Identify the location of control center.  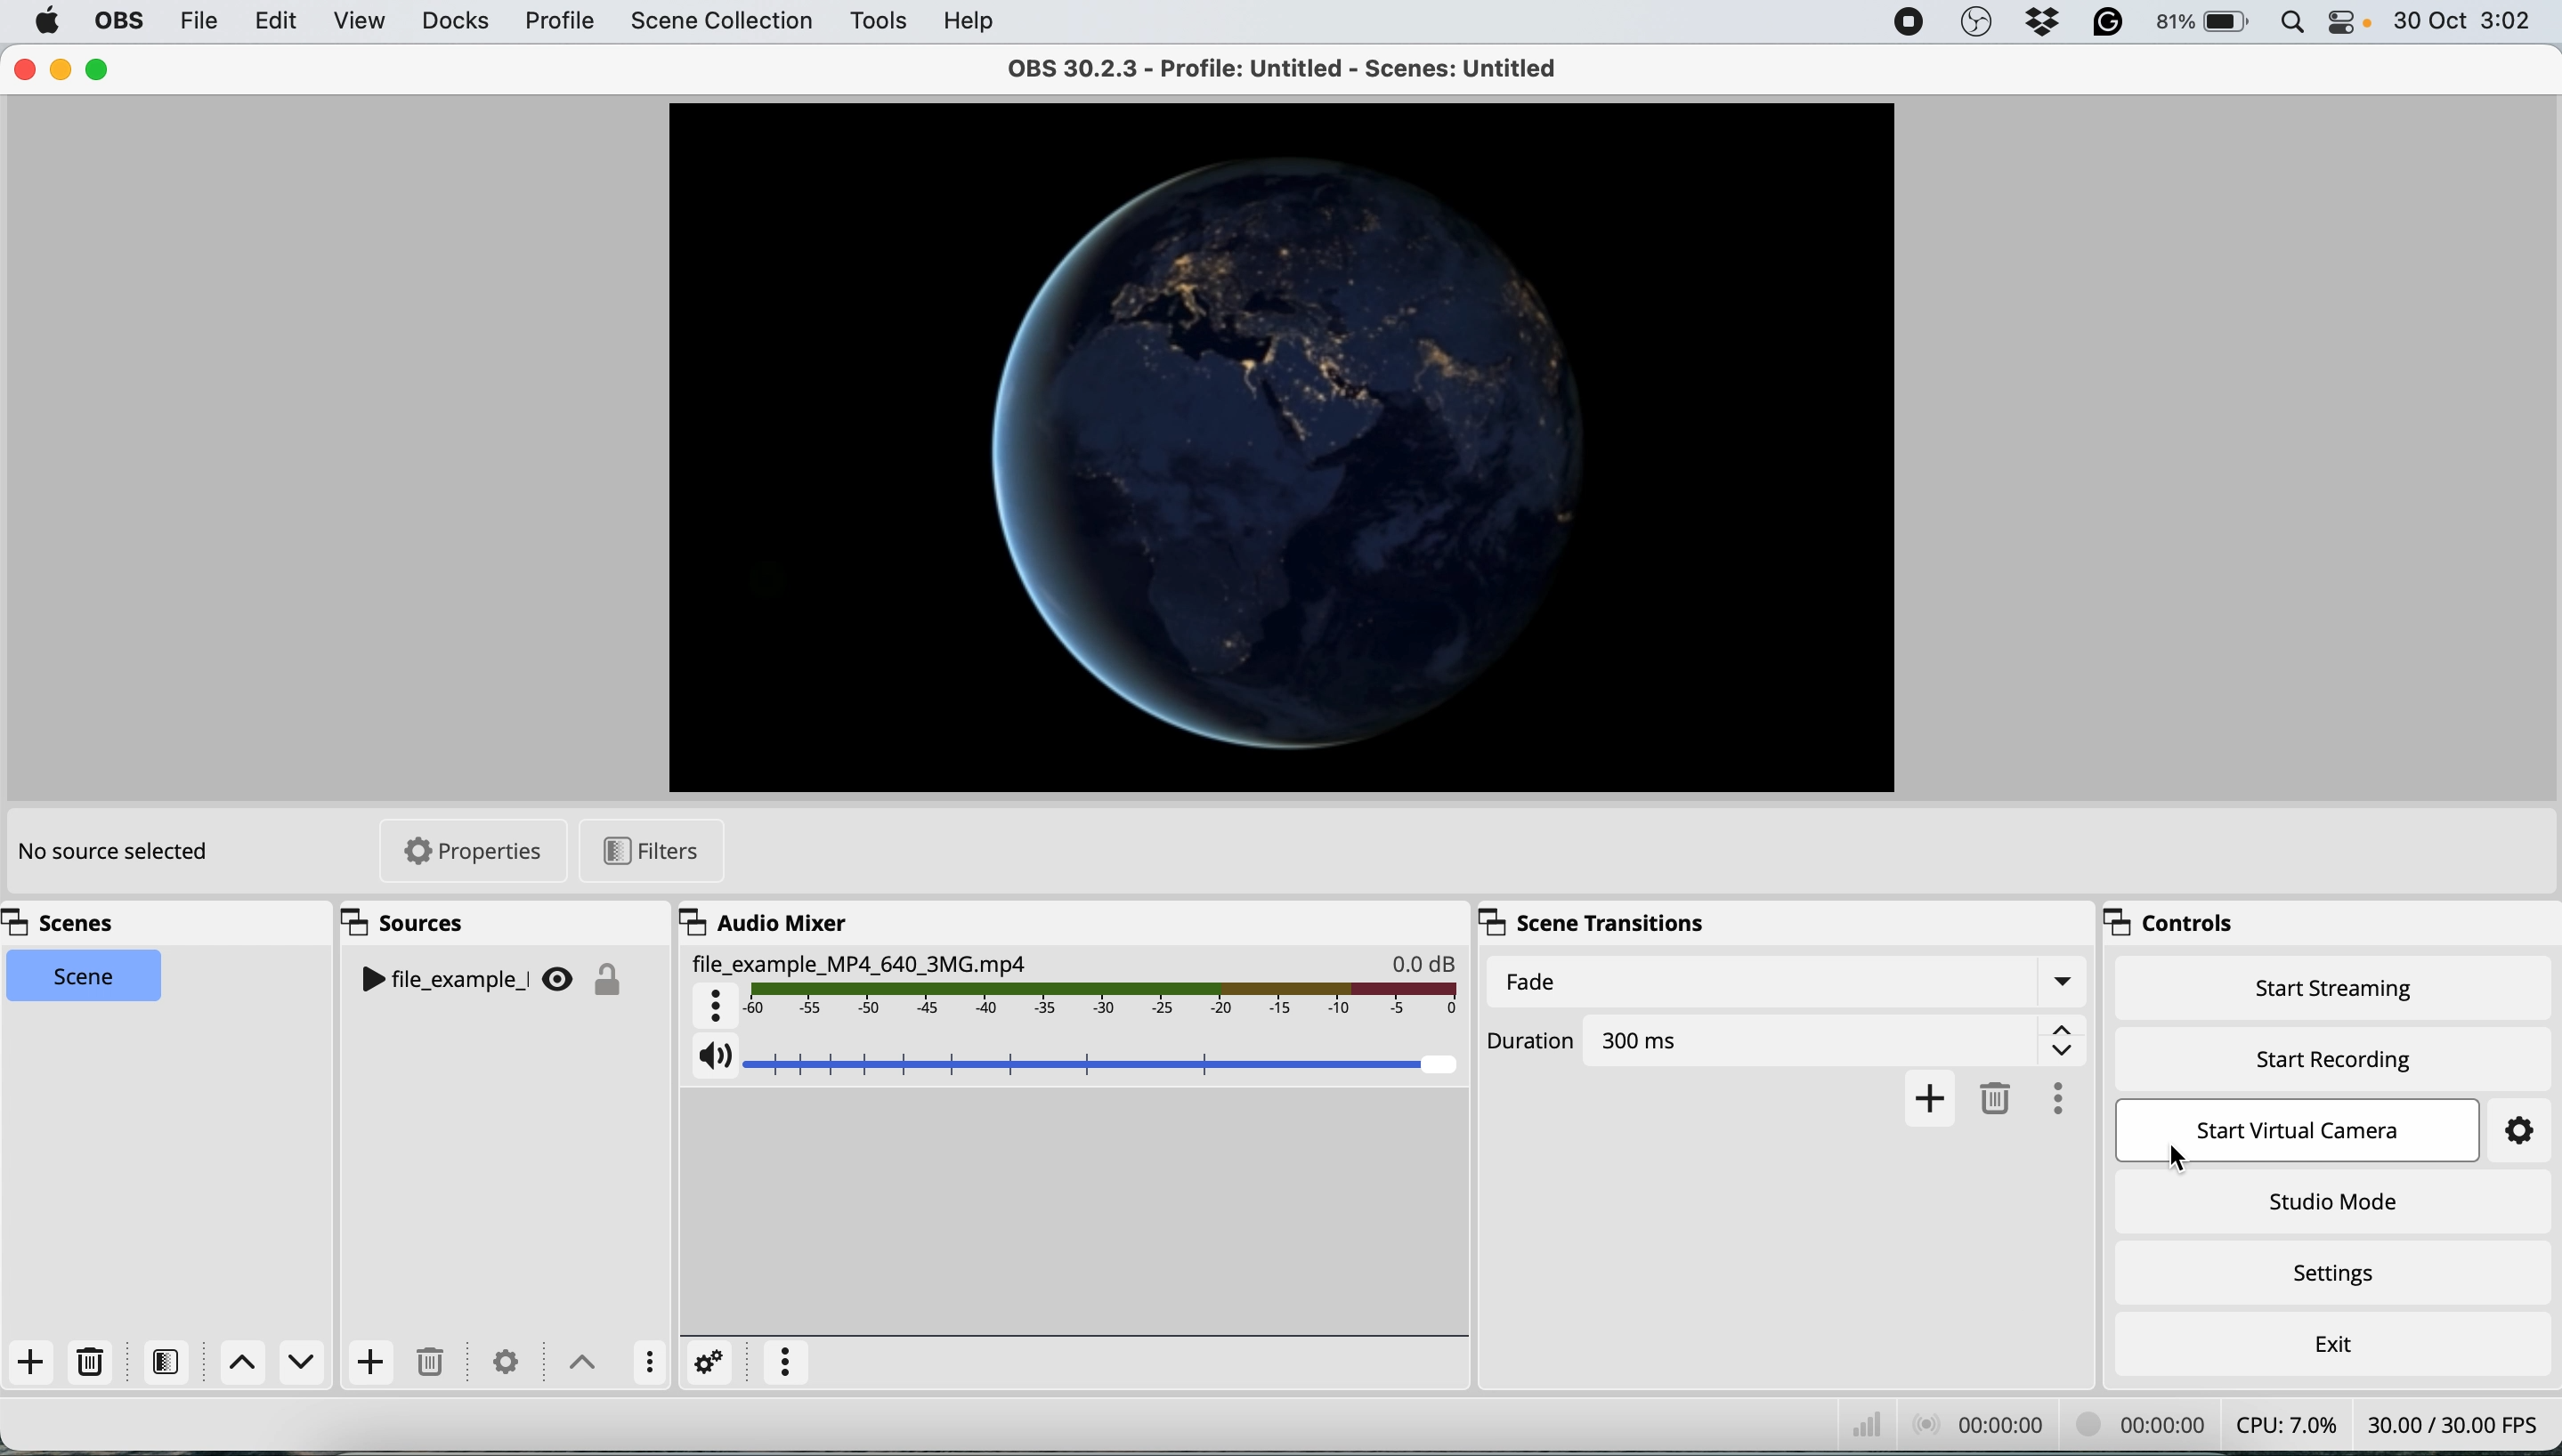
(2346, 23).